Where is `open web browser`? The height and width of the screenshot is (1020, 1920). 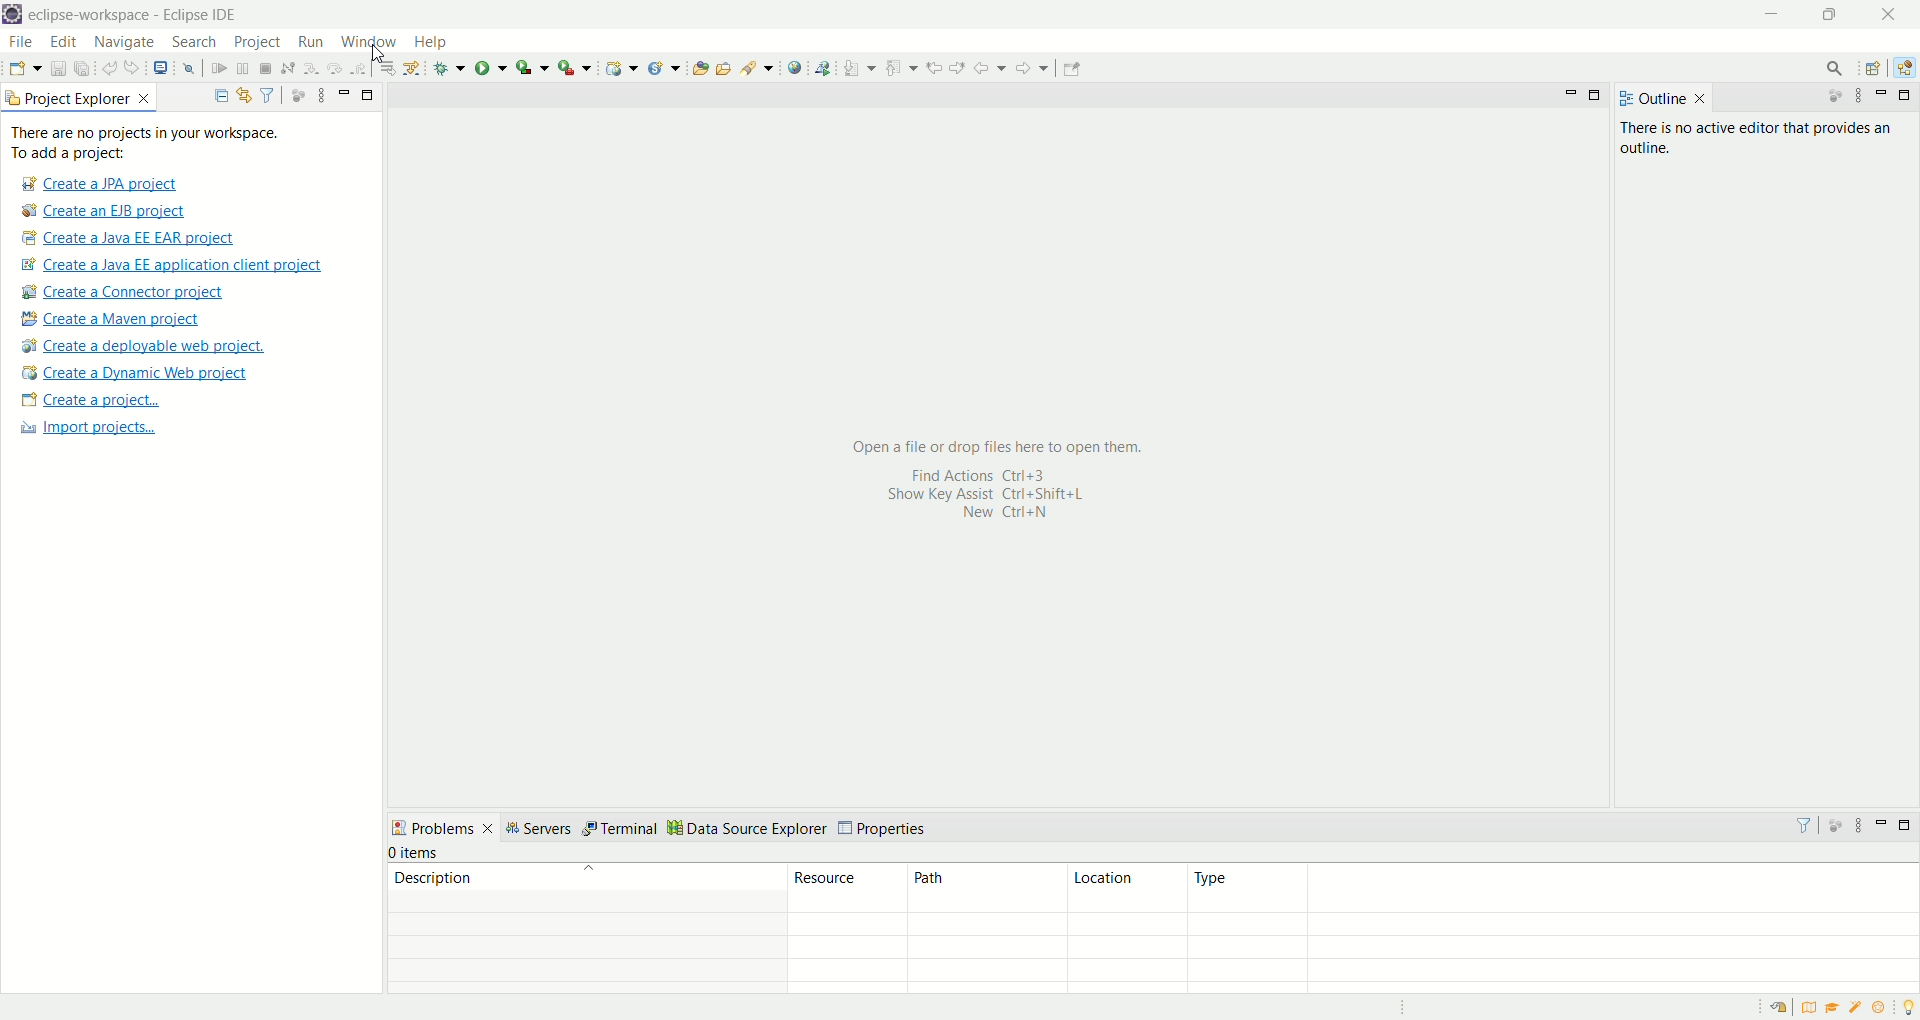
open web browser is located at coordinates (795, 68).